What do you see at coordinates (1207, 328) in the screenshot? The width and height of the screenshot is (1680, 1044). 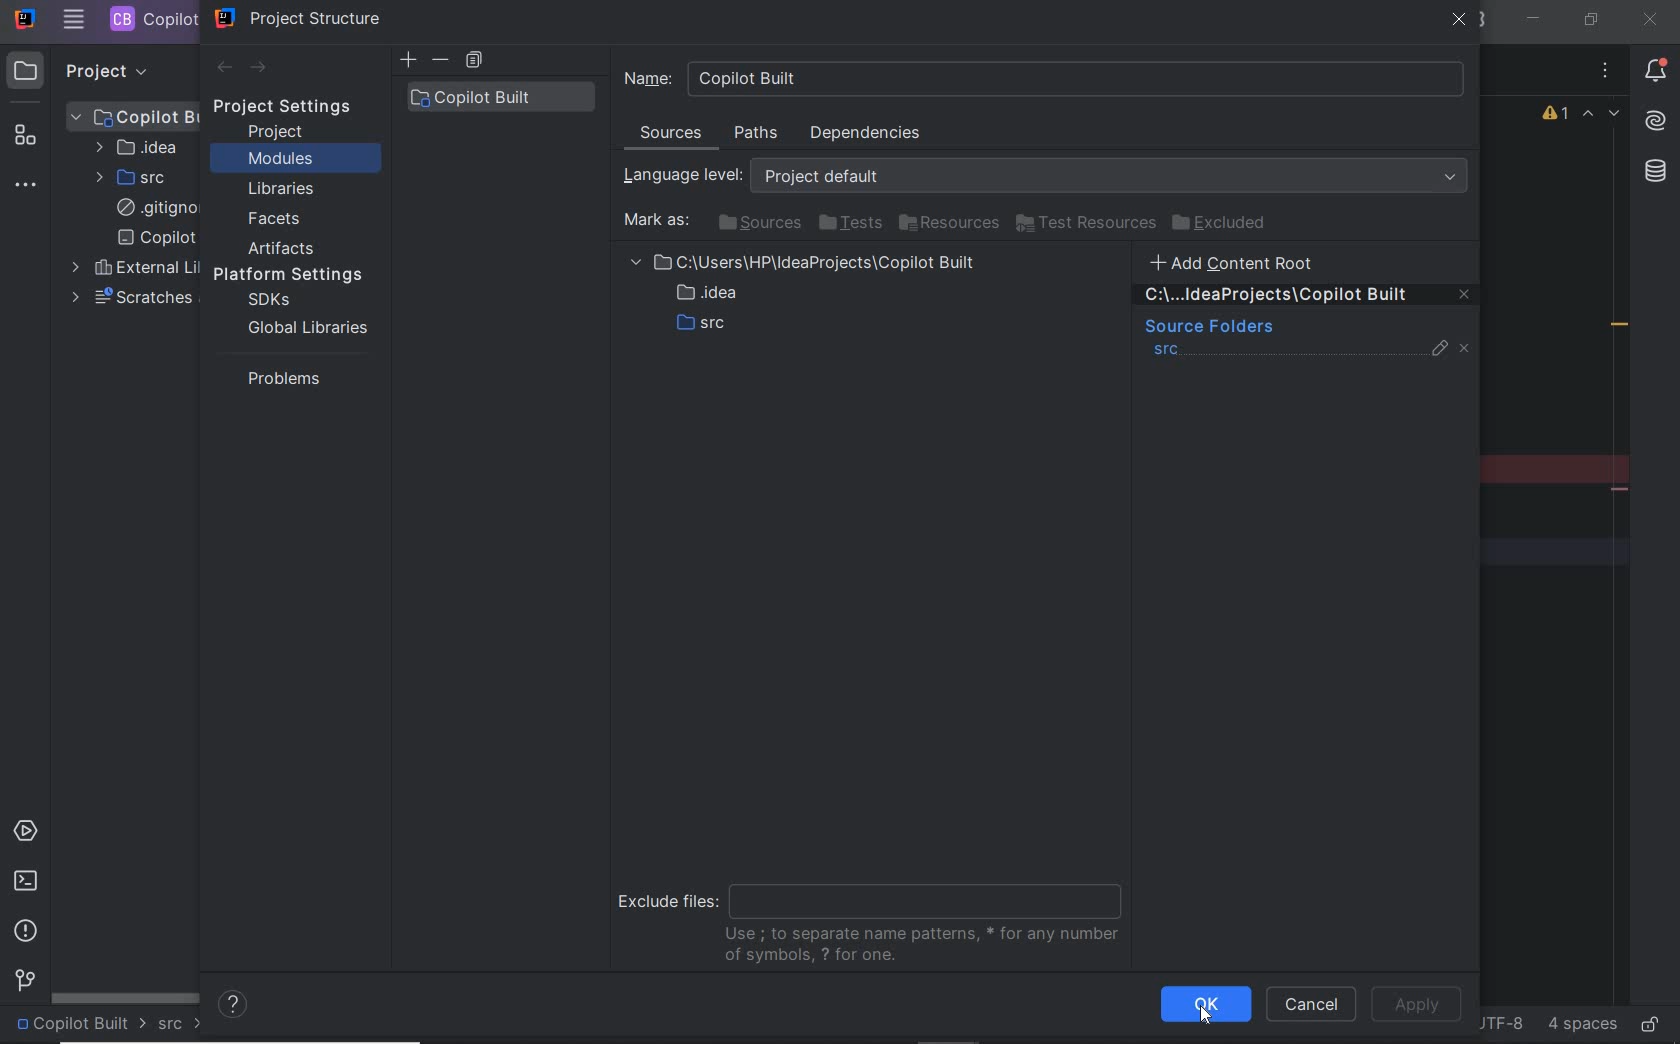 I see `sources folders` at bounding box center [1207, 328].